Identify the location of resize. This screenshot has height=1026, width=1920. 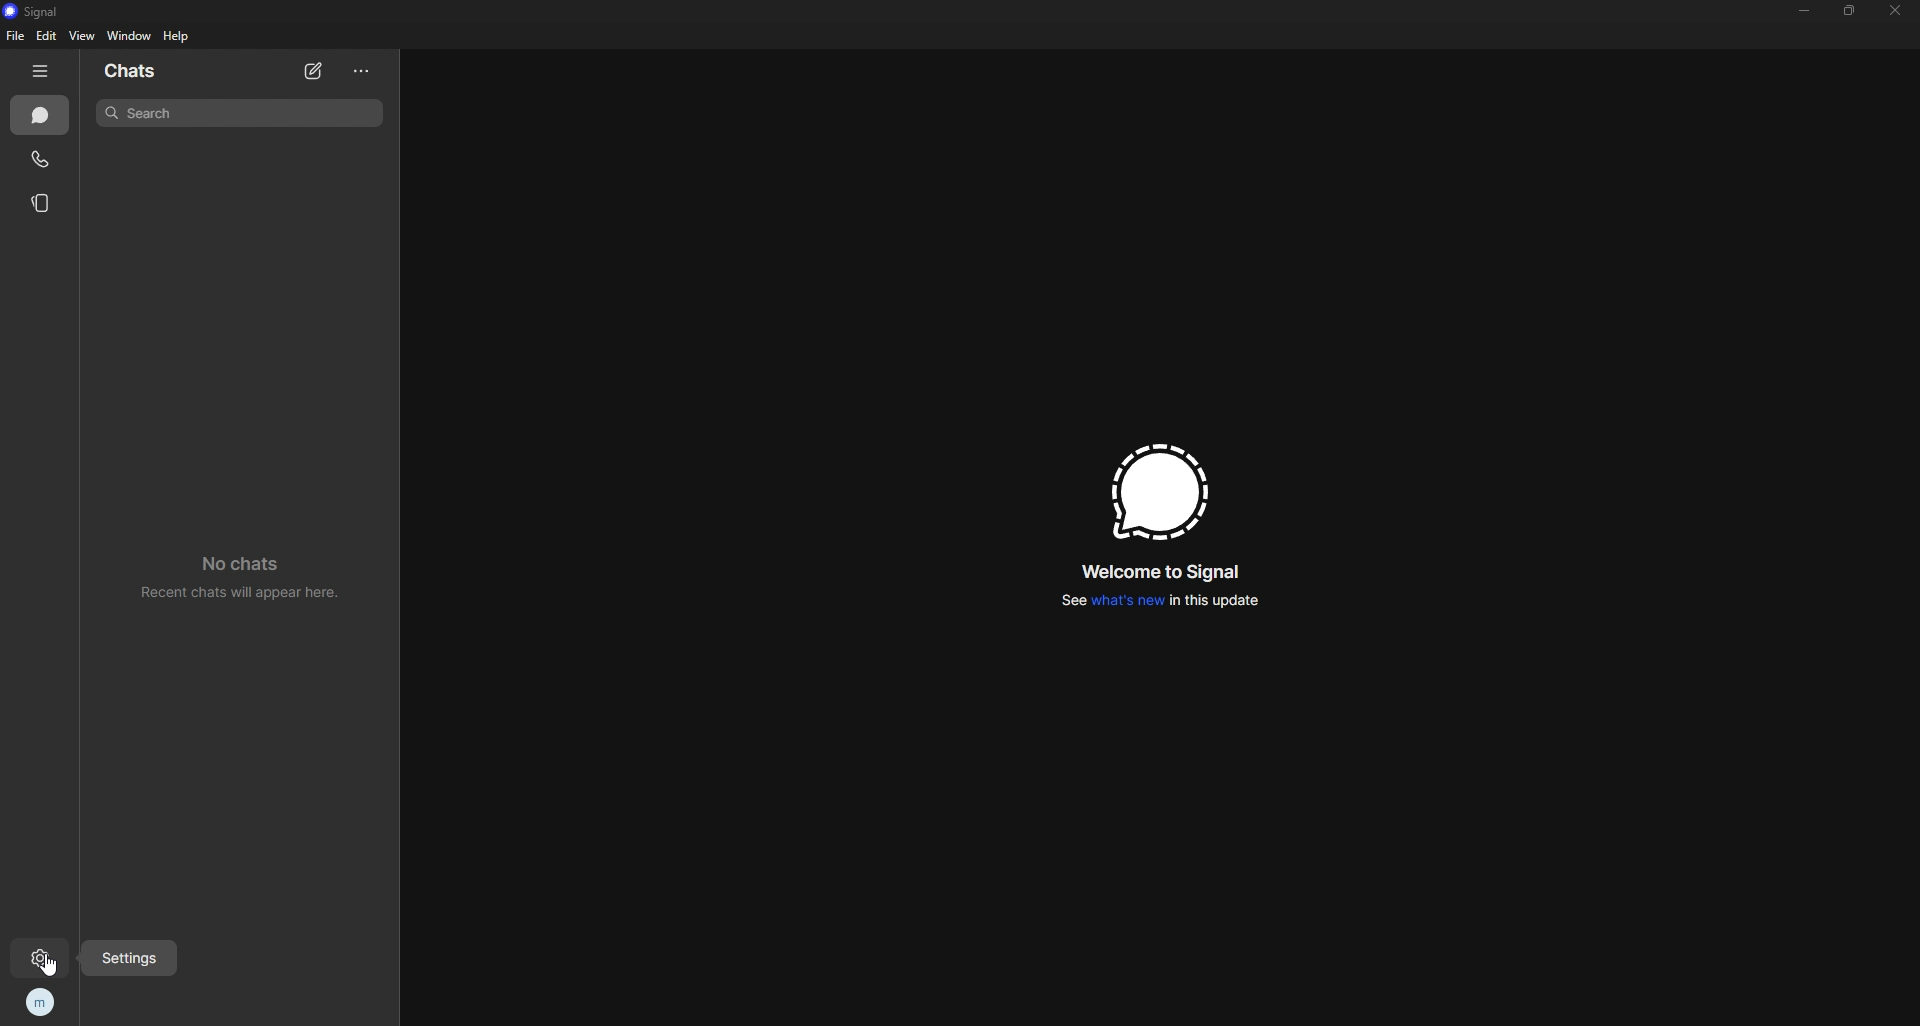
(1851, 10).